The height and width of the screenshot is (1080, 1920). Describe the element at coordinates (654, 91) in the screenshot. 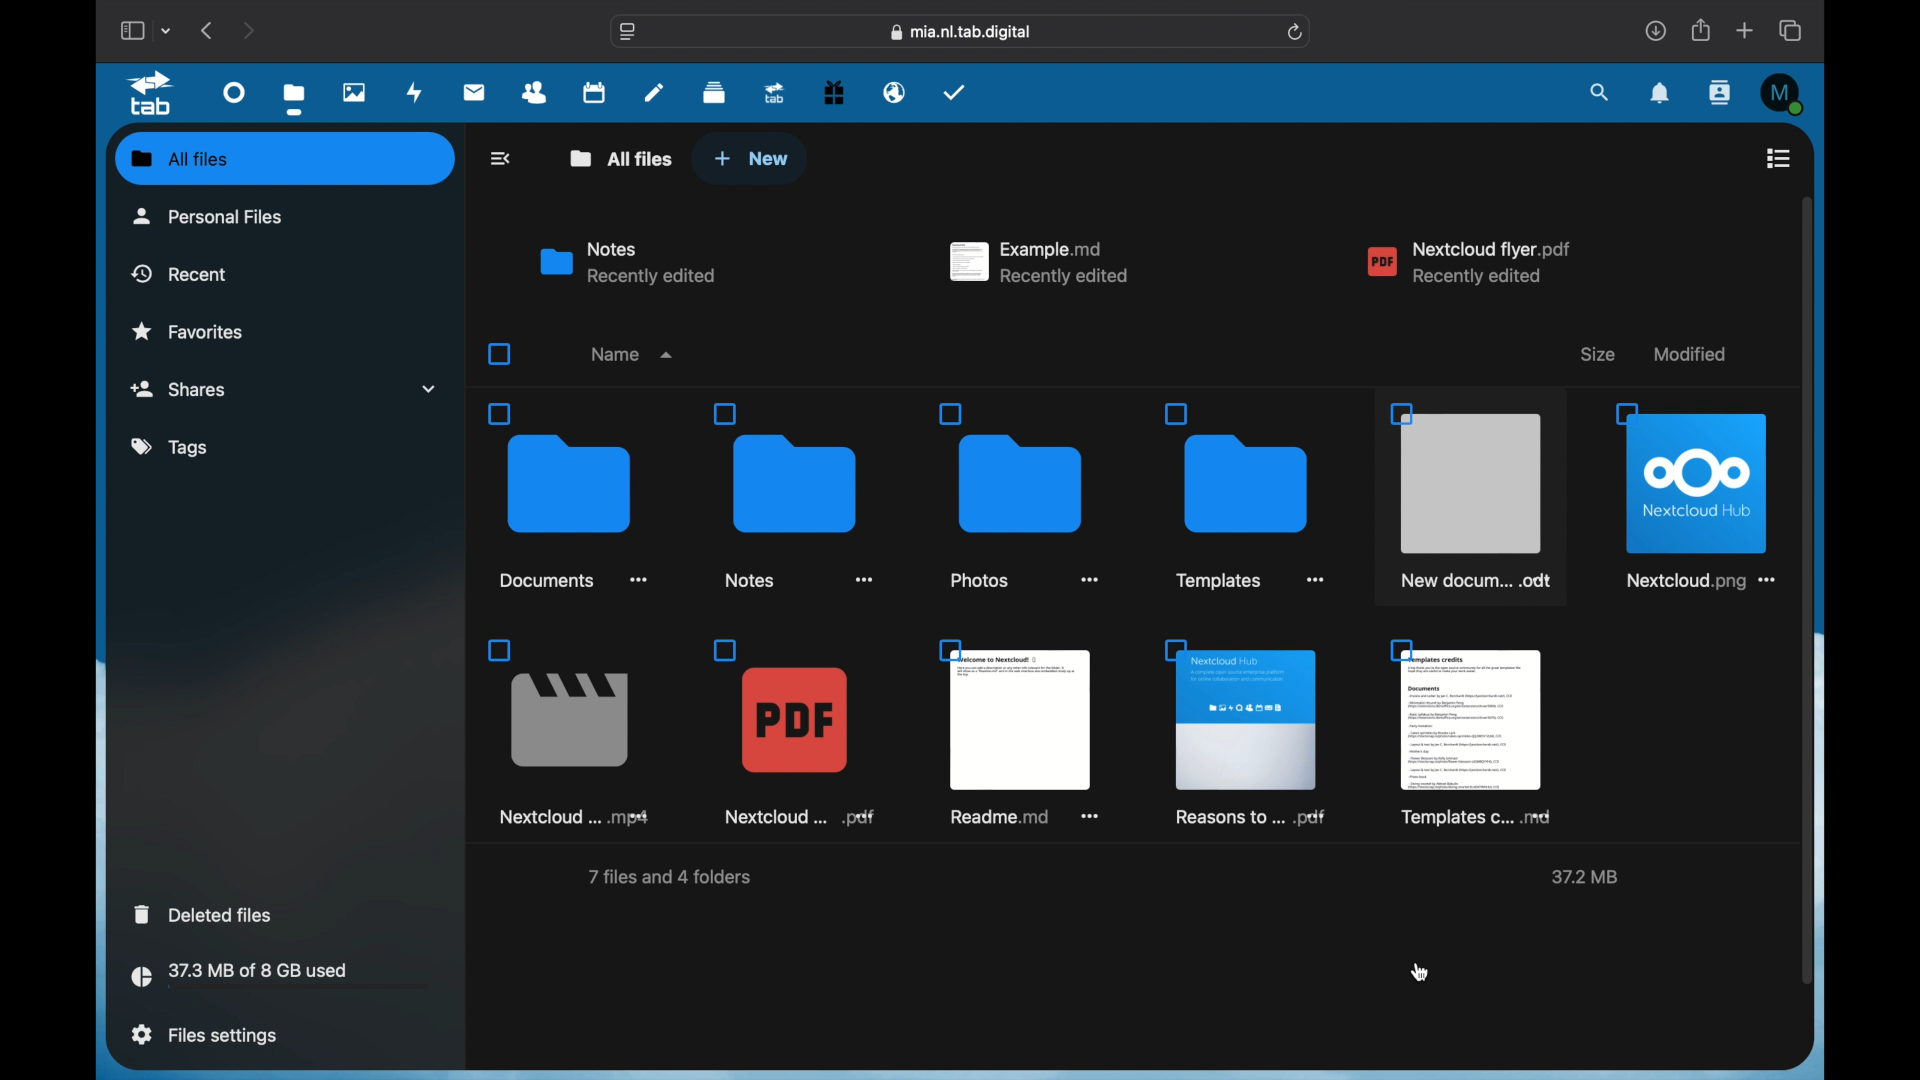

I see `notes` at that location.